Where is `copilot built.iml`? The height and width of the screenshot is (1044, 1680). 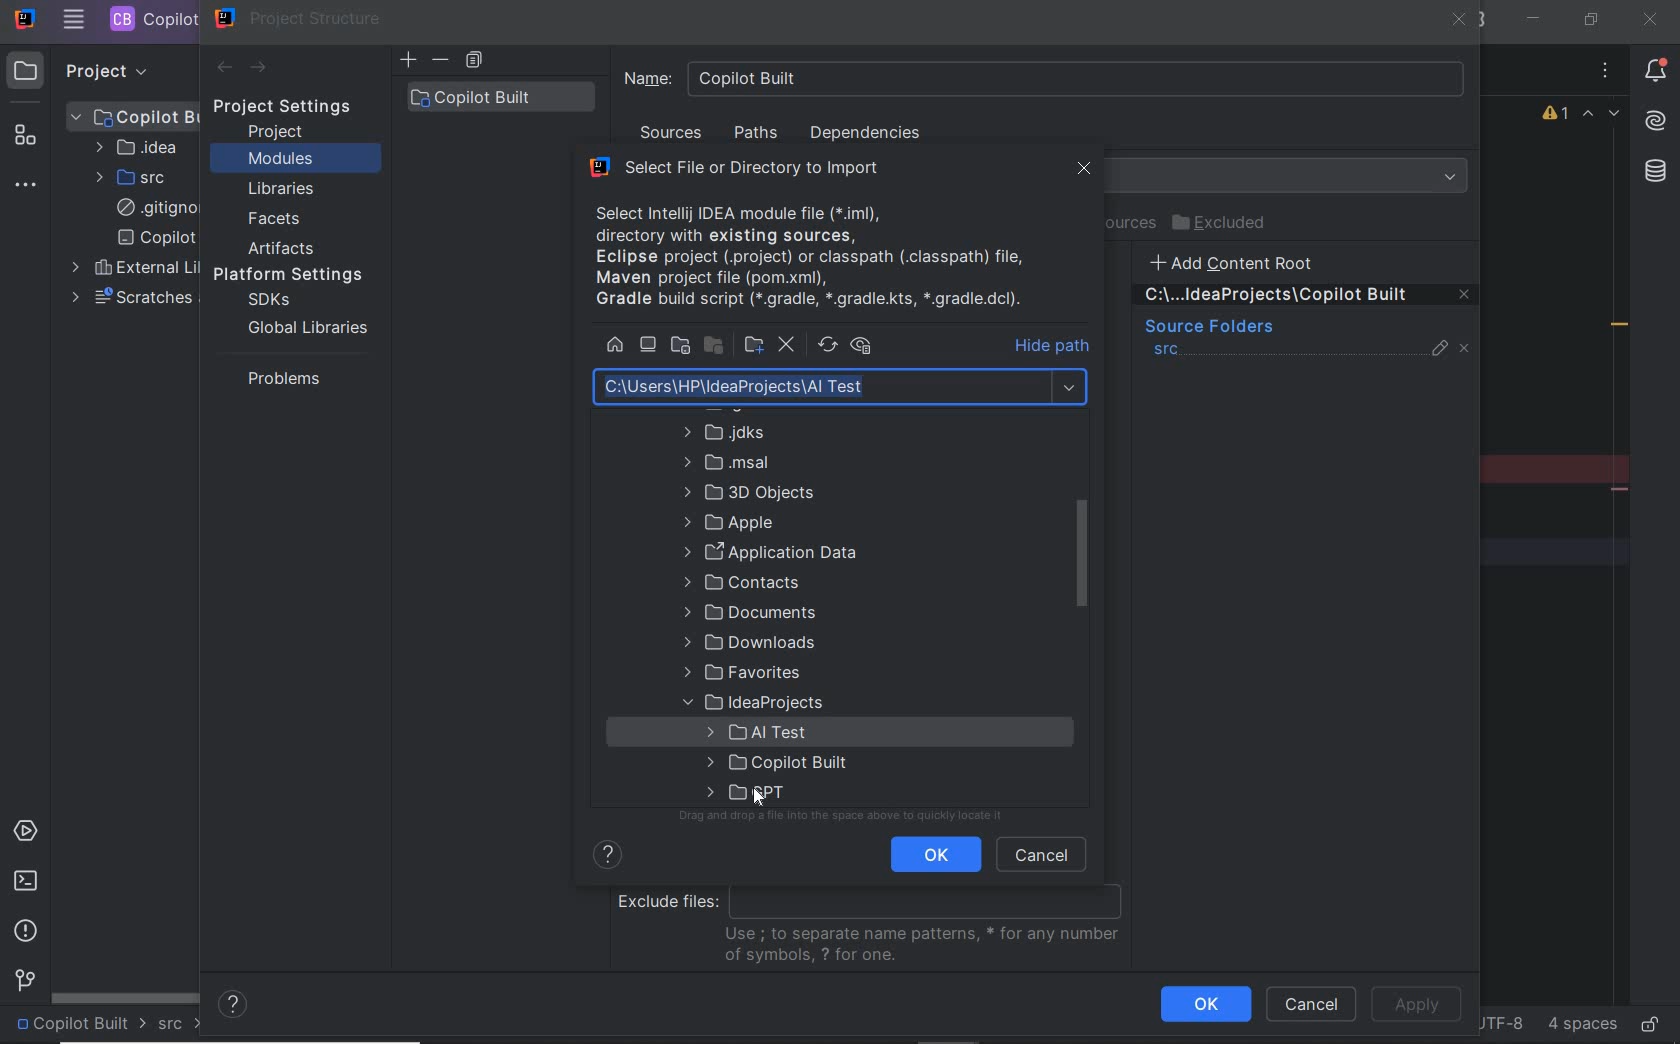
copilot built.iml is located at coordinates (156, 238).